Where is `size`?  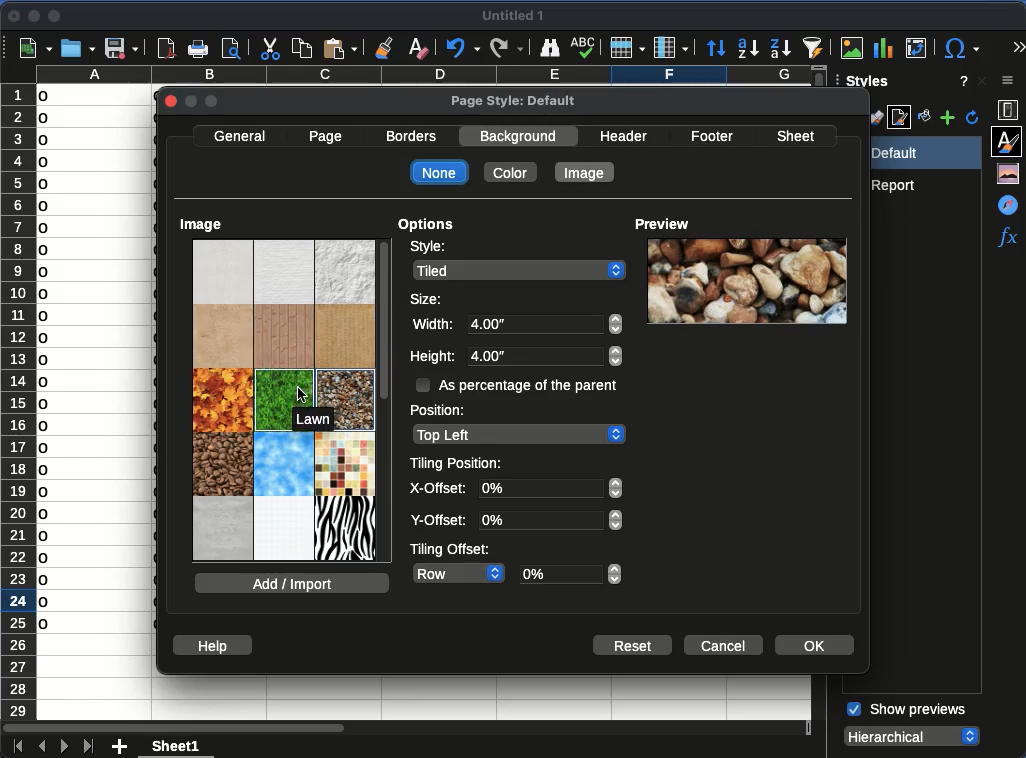
size is located at coordinates (428, 298).